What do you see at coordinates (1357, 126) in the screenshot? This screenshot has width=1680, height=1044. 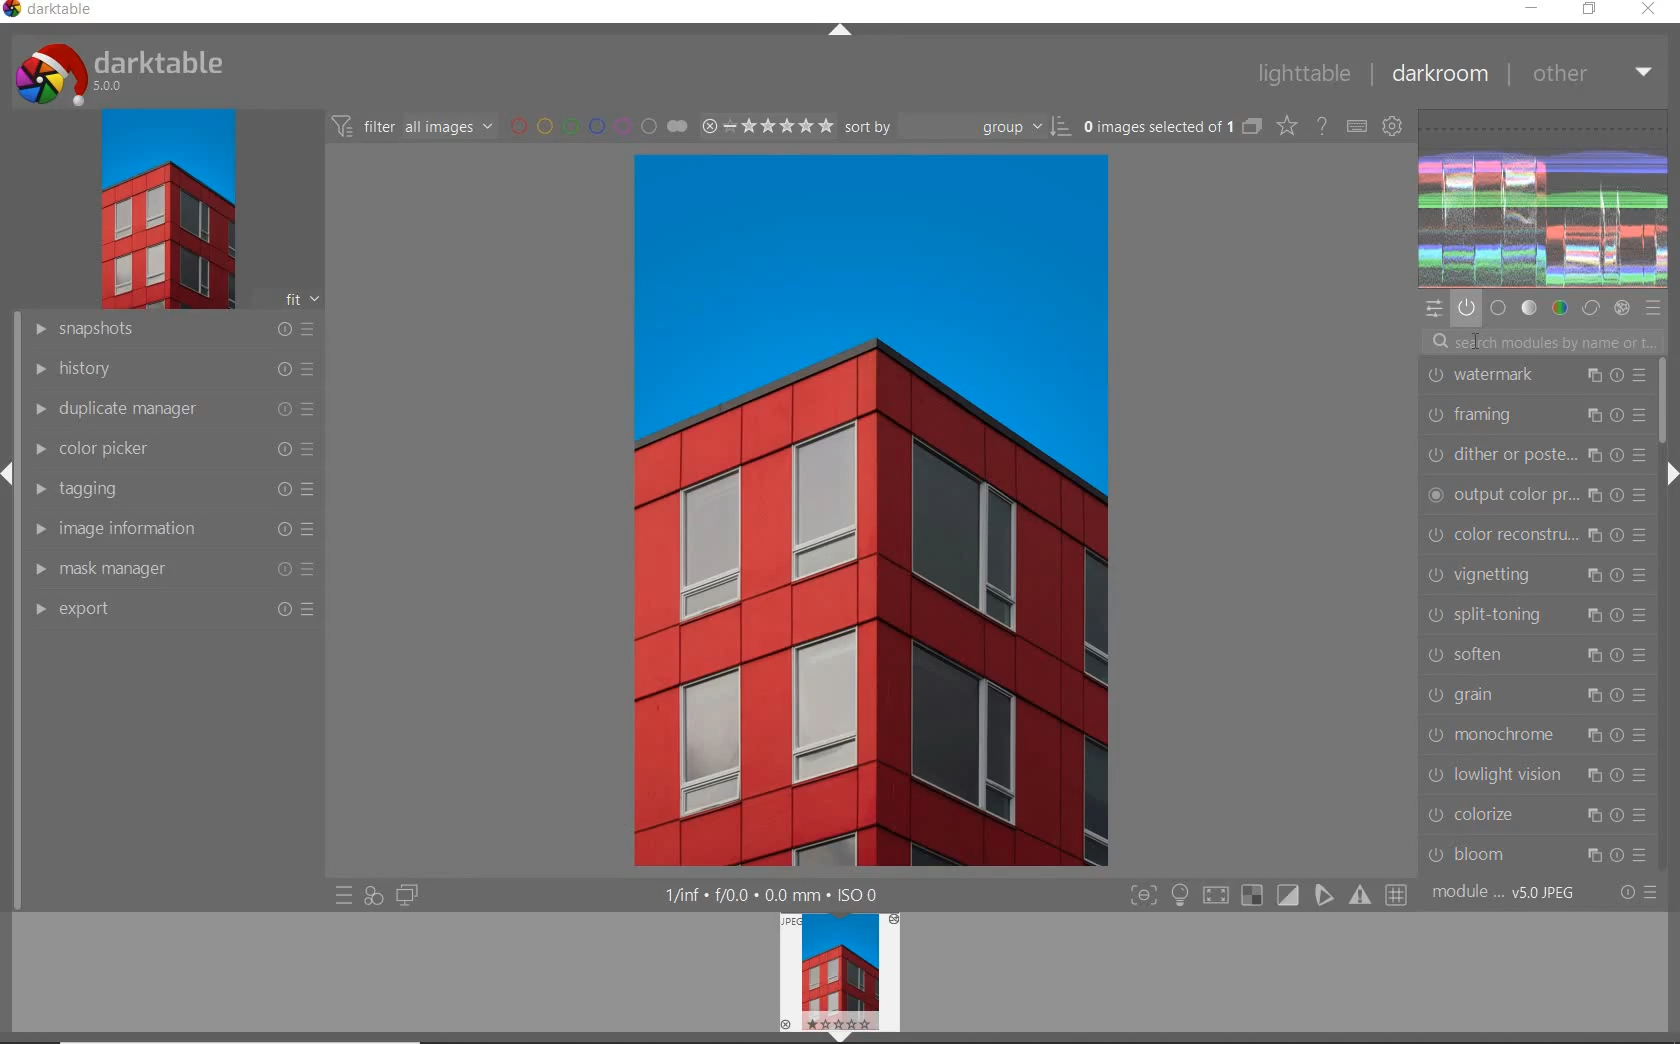 I see `define keyboard shortcut` at bounding box center [1357, 126].